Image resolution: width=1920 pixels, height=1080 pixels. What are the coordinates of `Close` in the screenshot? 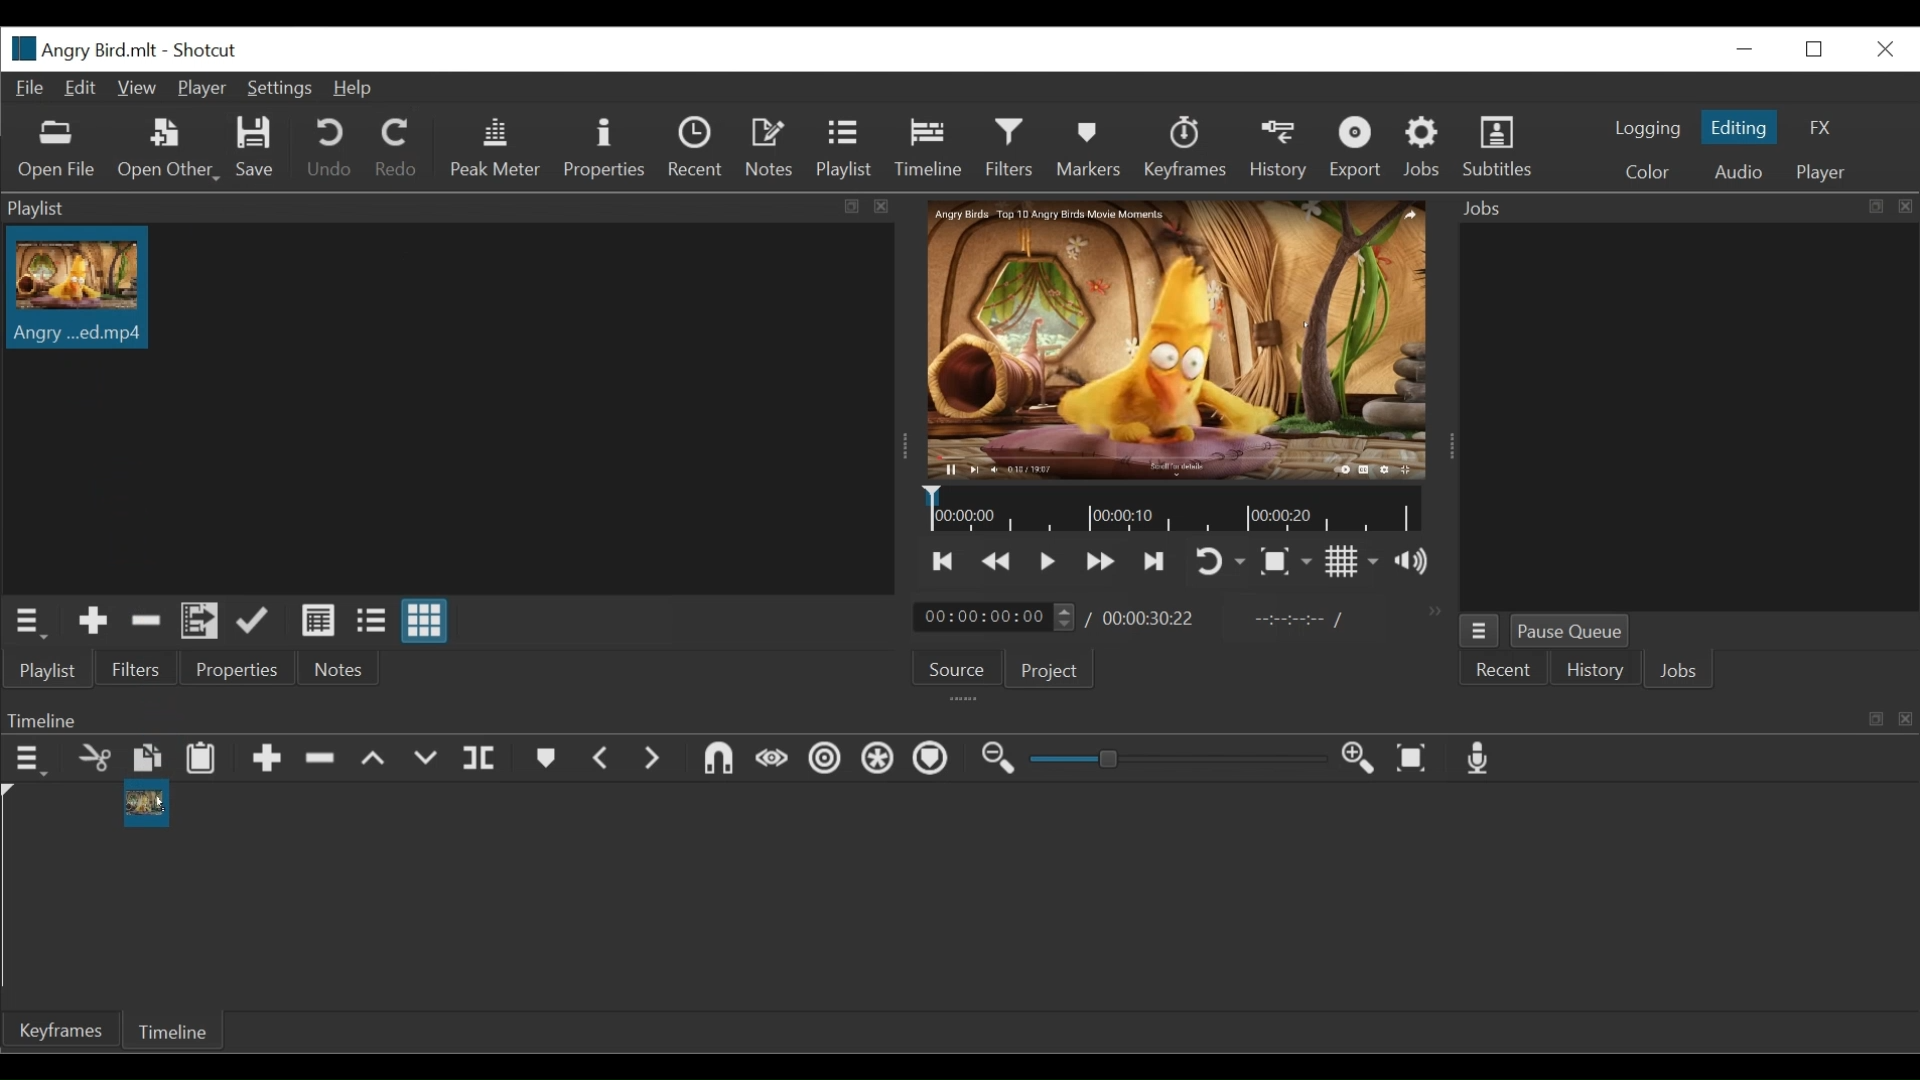 It's located at (1883, 50).